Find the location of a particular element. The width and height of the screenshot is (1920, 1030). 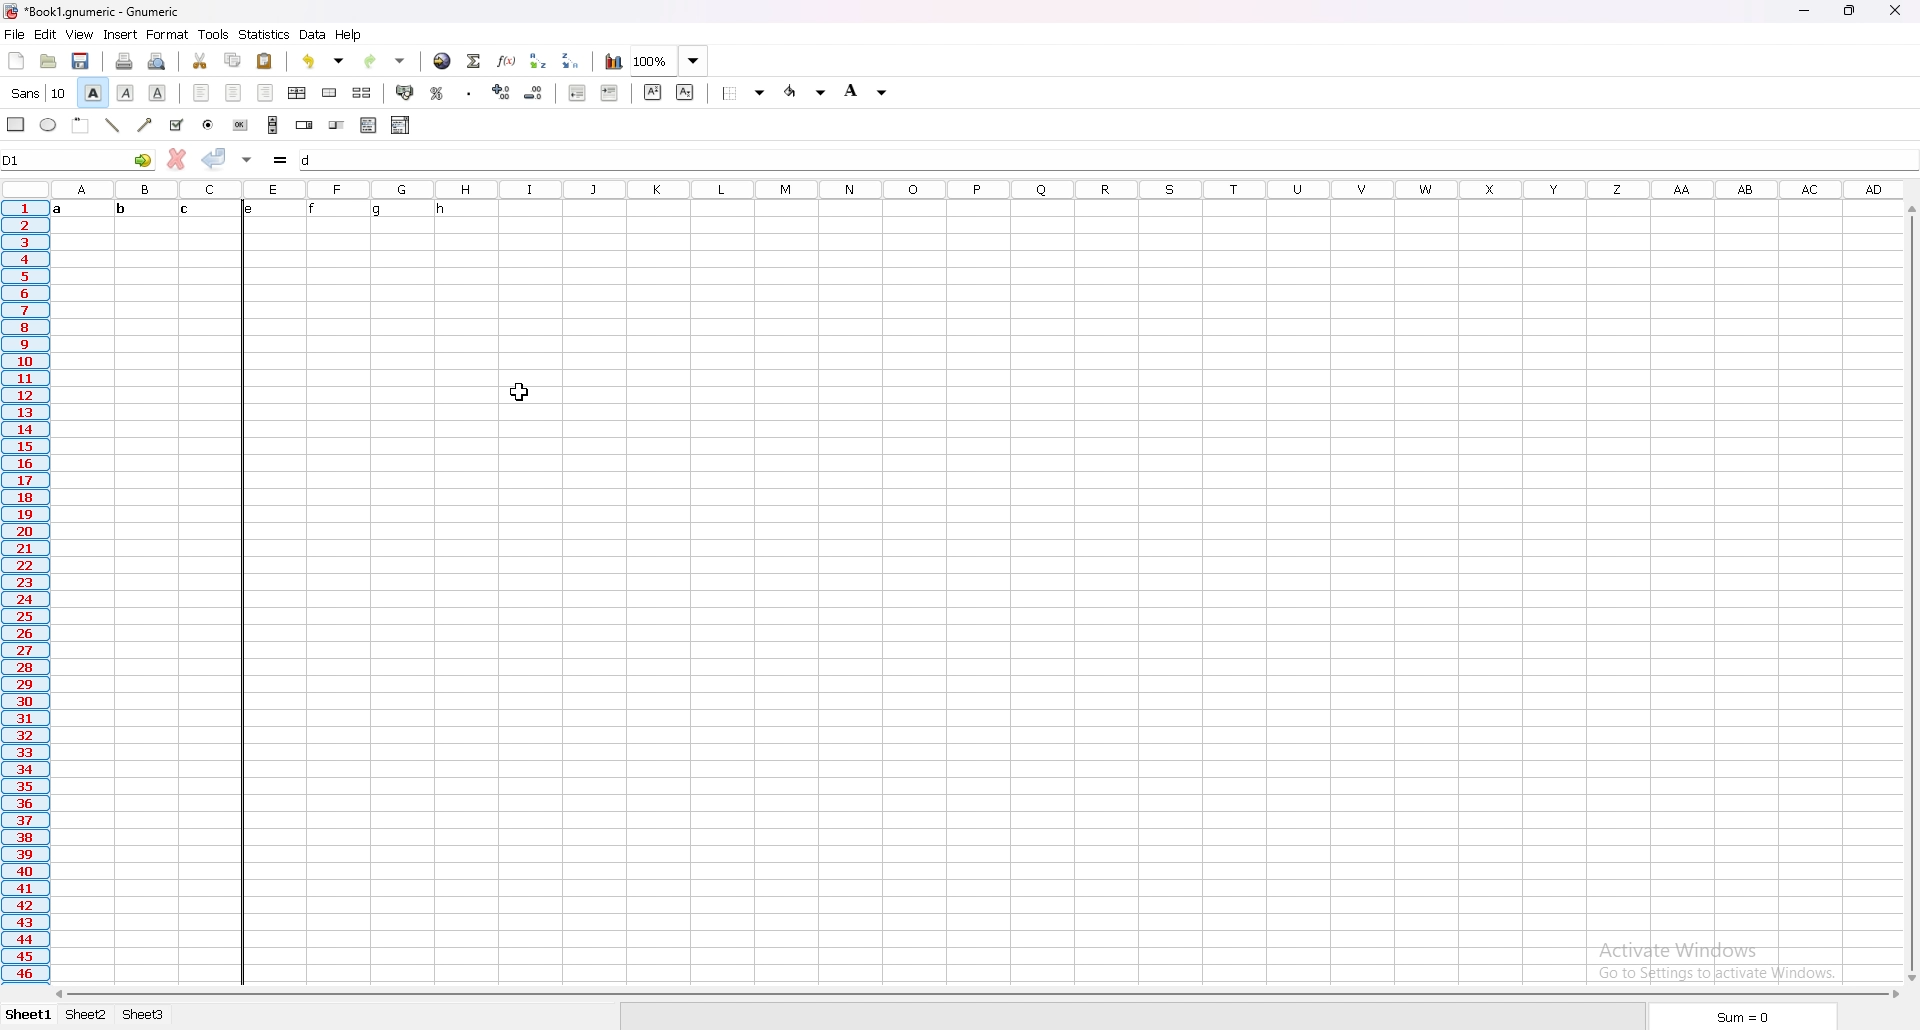

percentage is located at coordinates (438, 93).